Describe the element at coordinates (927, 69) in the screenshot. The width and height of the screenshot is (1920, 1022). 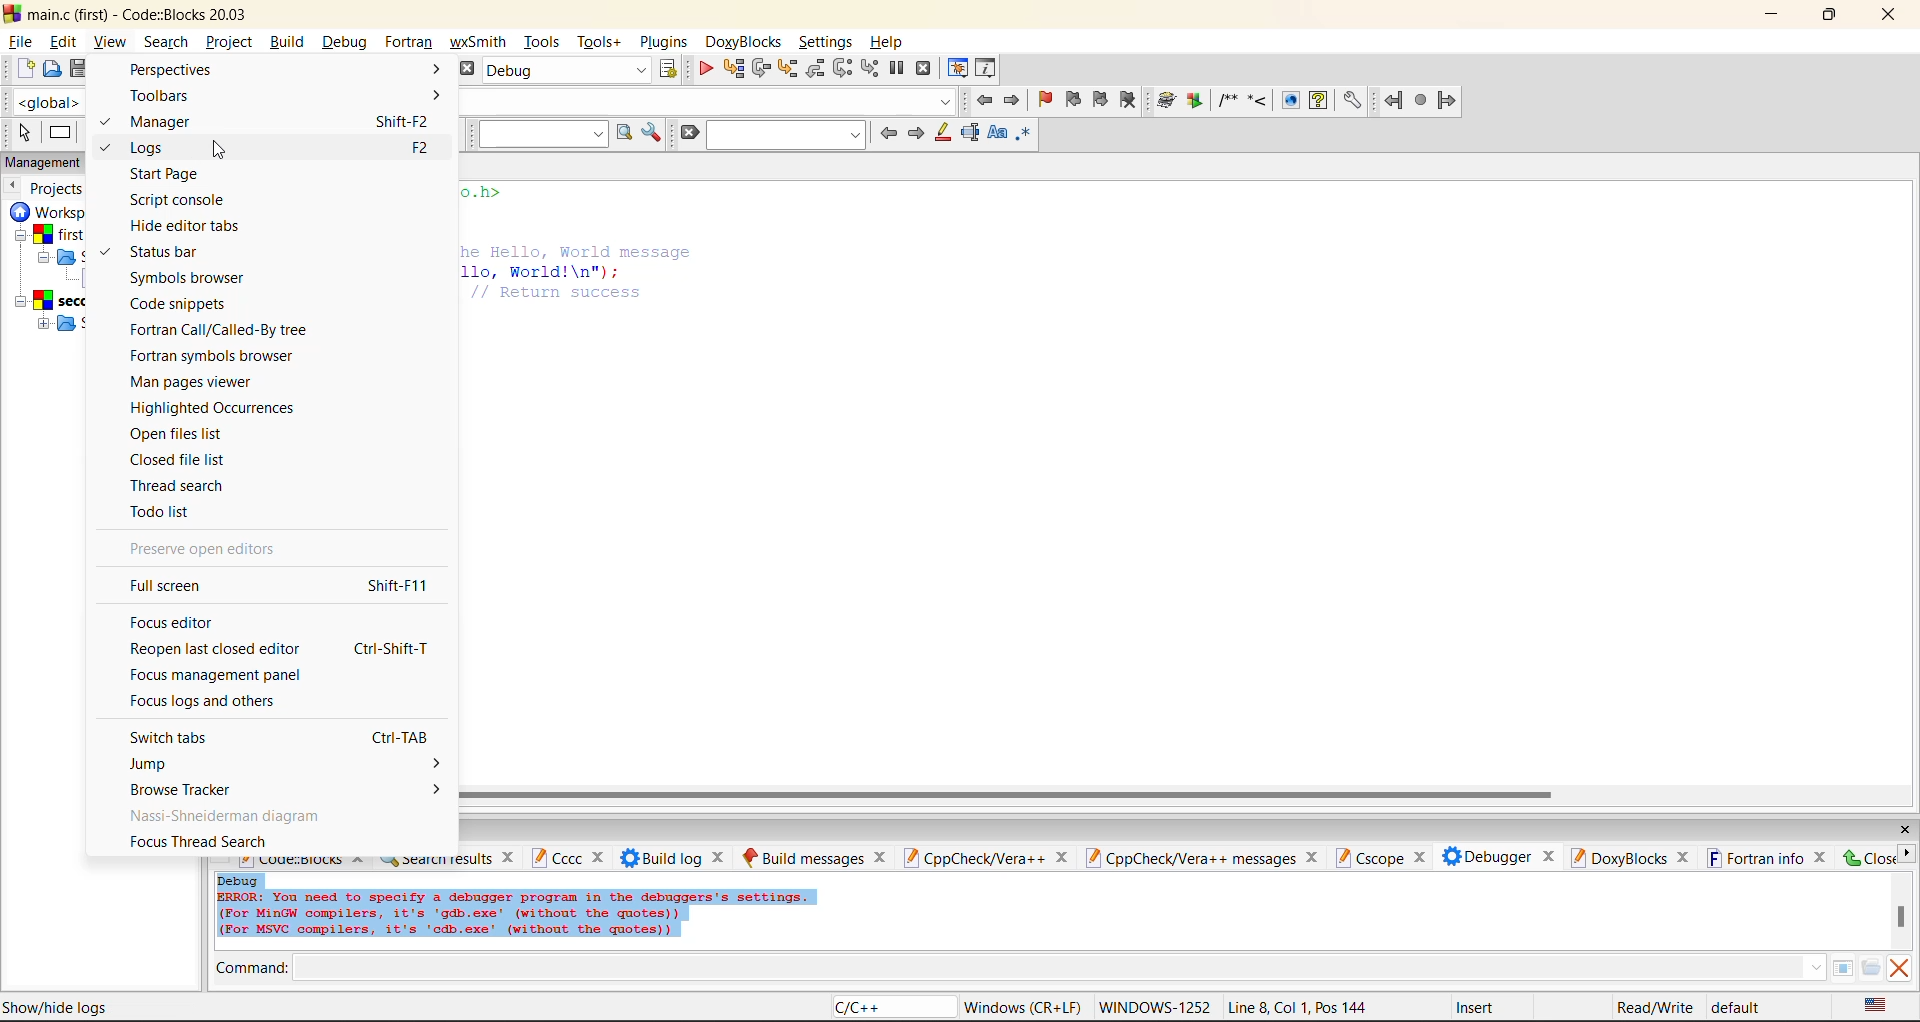
I see `stop debugger` at that location.